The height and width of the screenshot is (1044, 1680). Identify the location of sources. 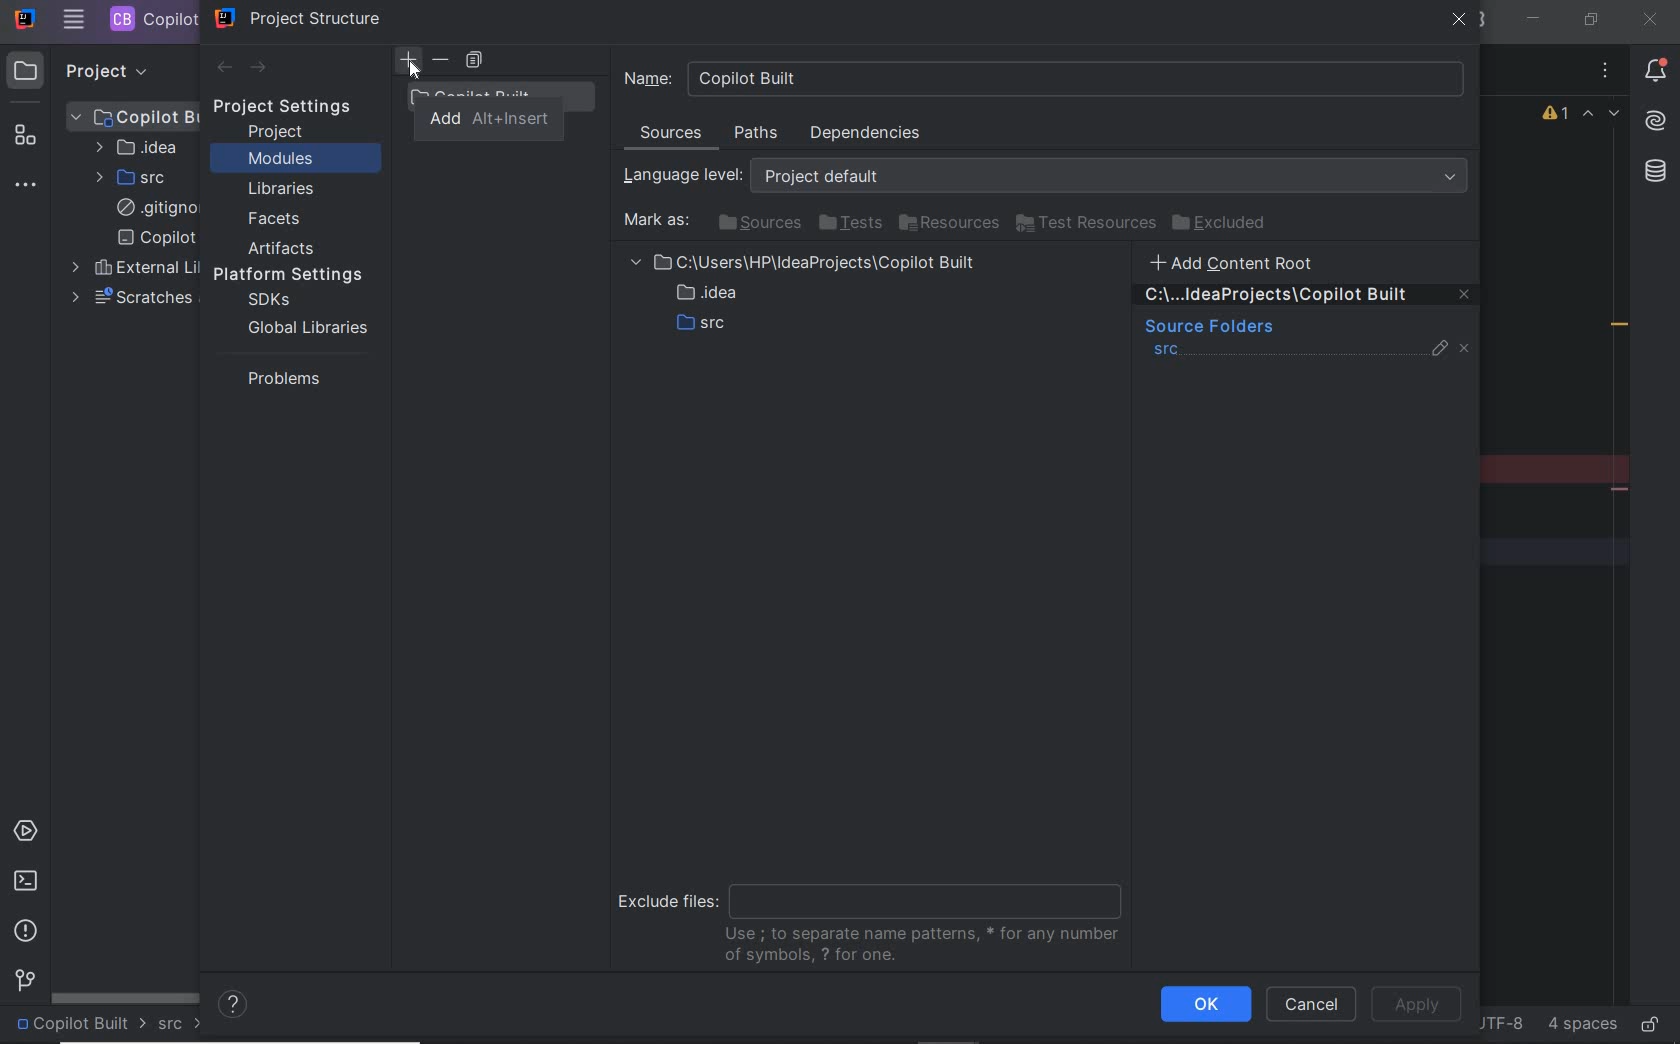
(673, 136).